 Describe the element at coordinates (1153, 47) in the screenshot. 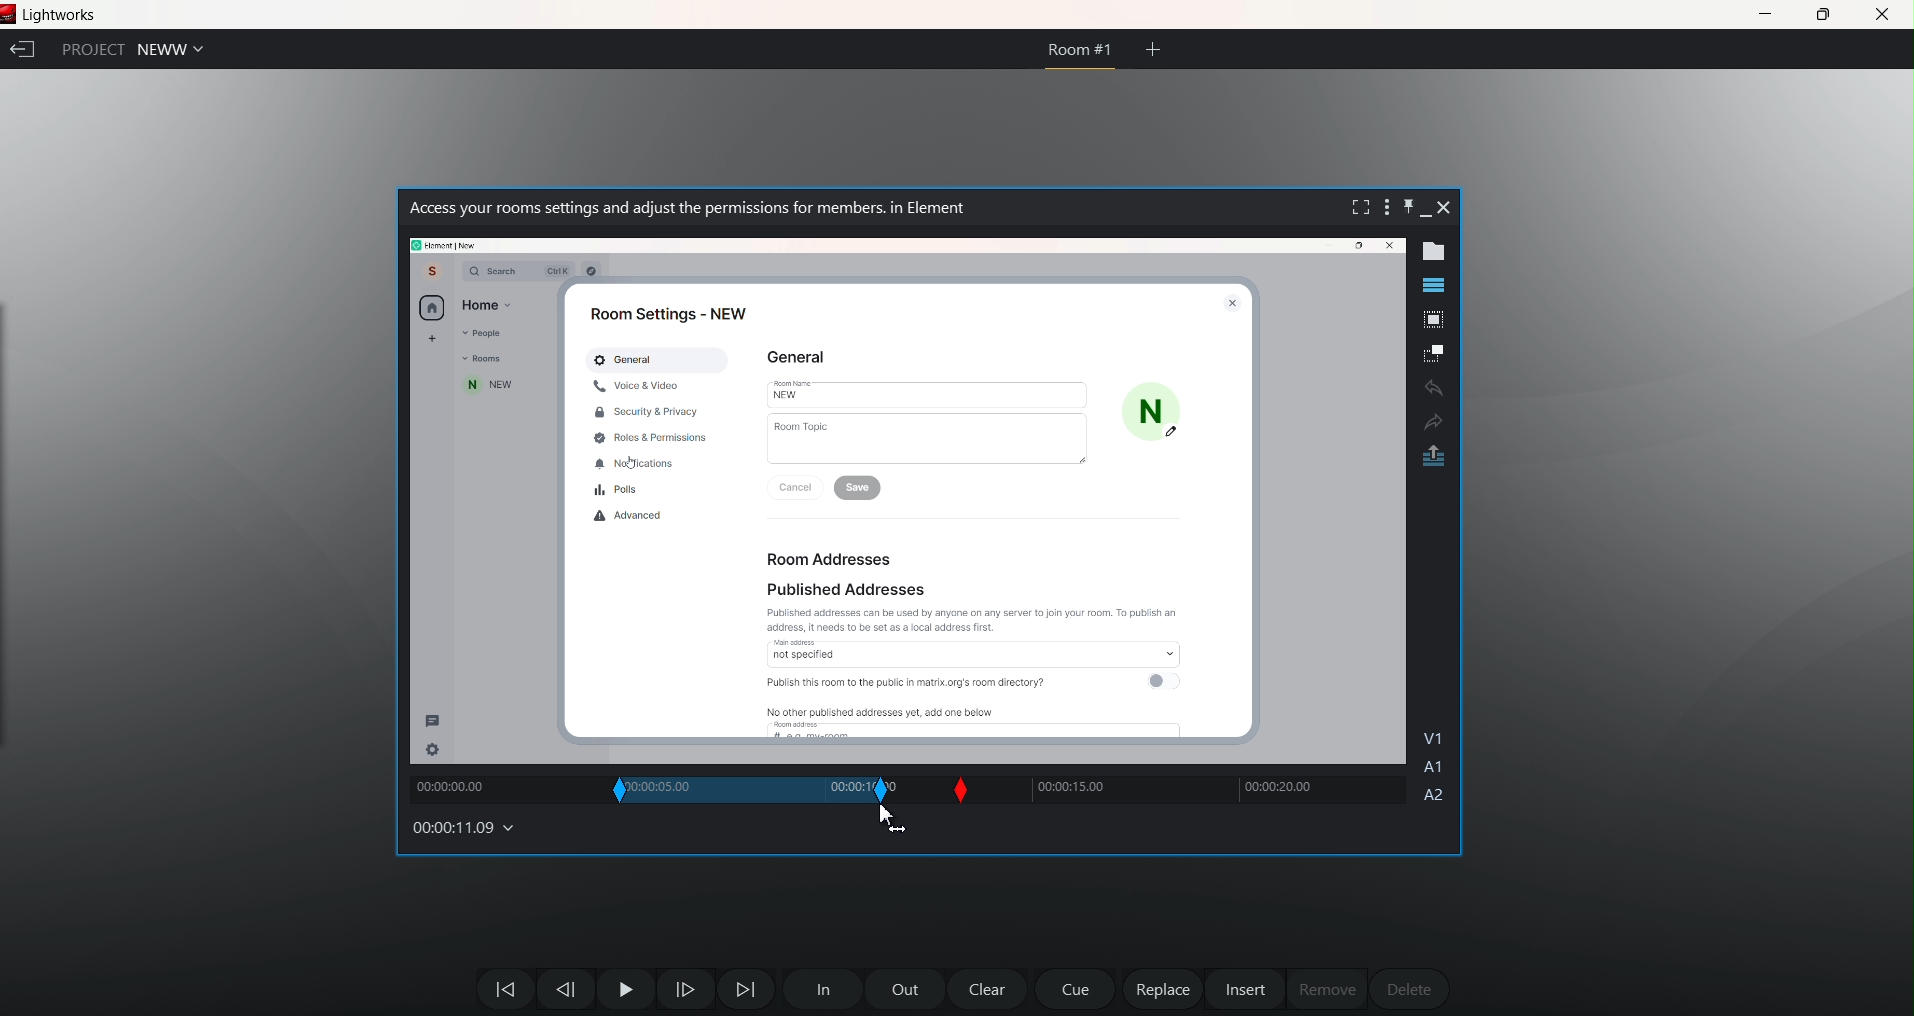

I see `create new room` at that location.